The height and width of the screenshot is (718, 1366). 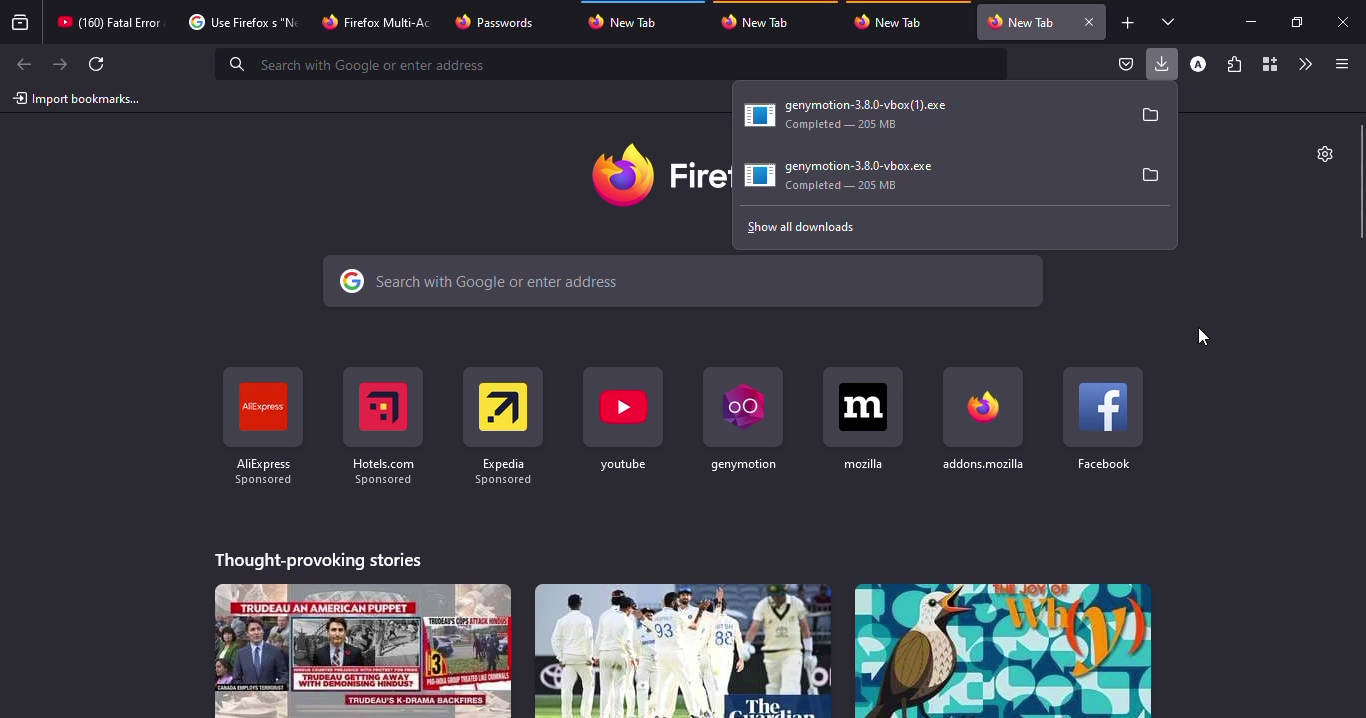 What do you see at coordinates (1304, 64) in the screenshot?
I see `more tools` at bounding box center [1304, 64].